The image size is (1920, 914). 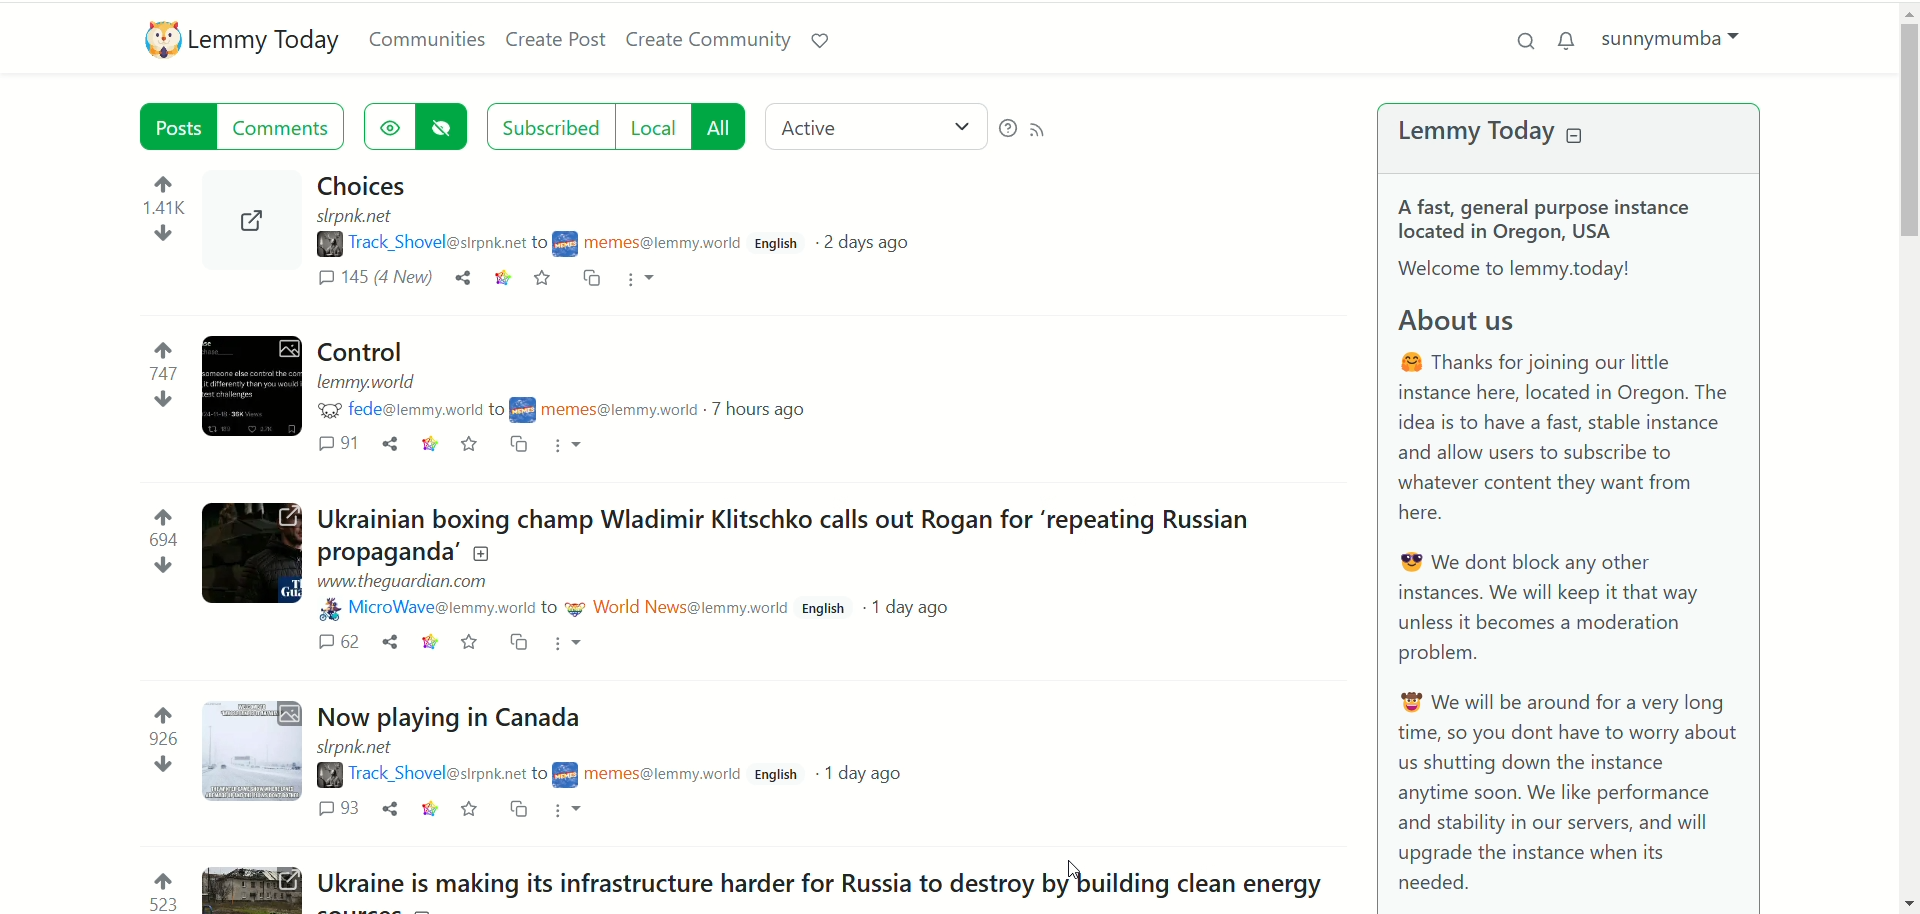 I want to click on 7 hours ago, so click(x=759, y=407).